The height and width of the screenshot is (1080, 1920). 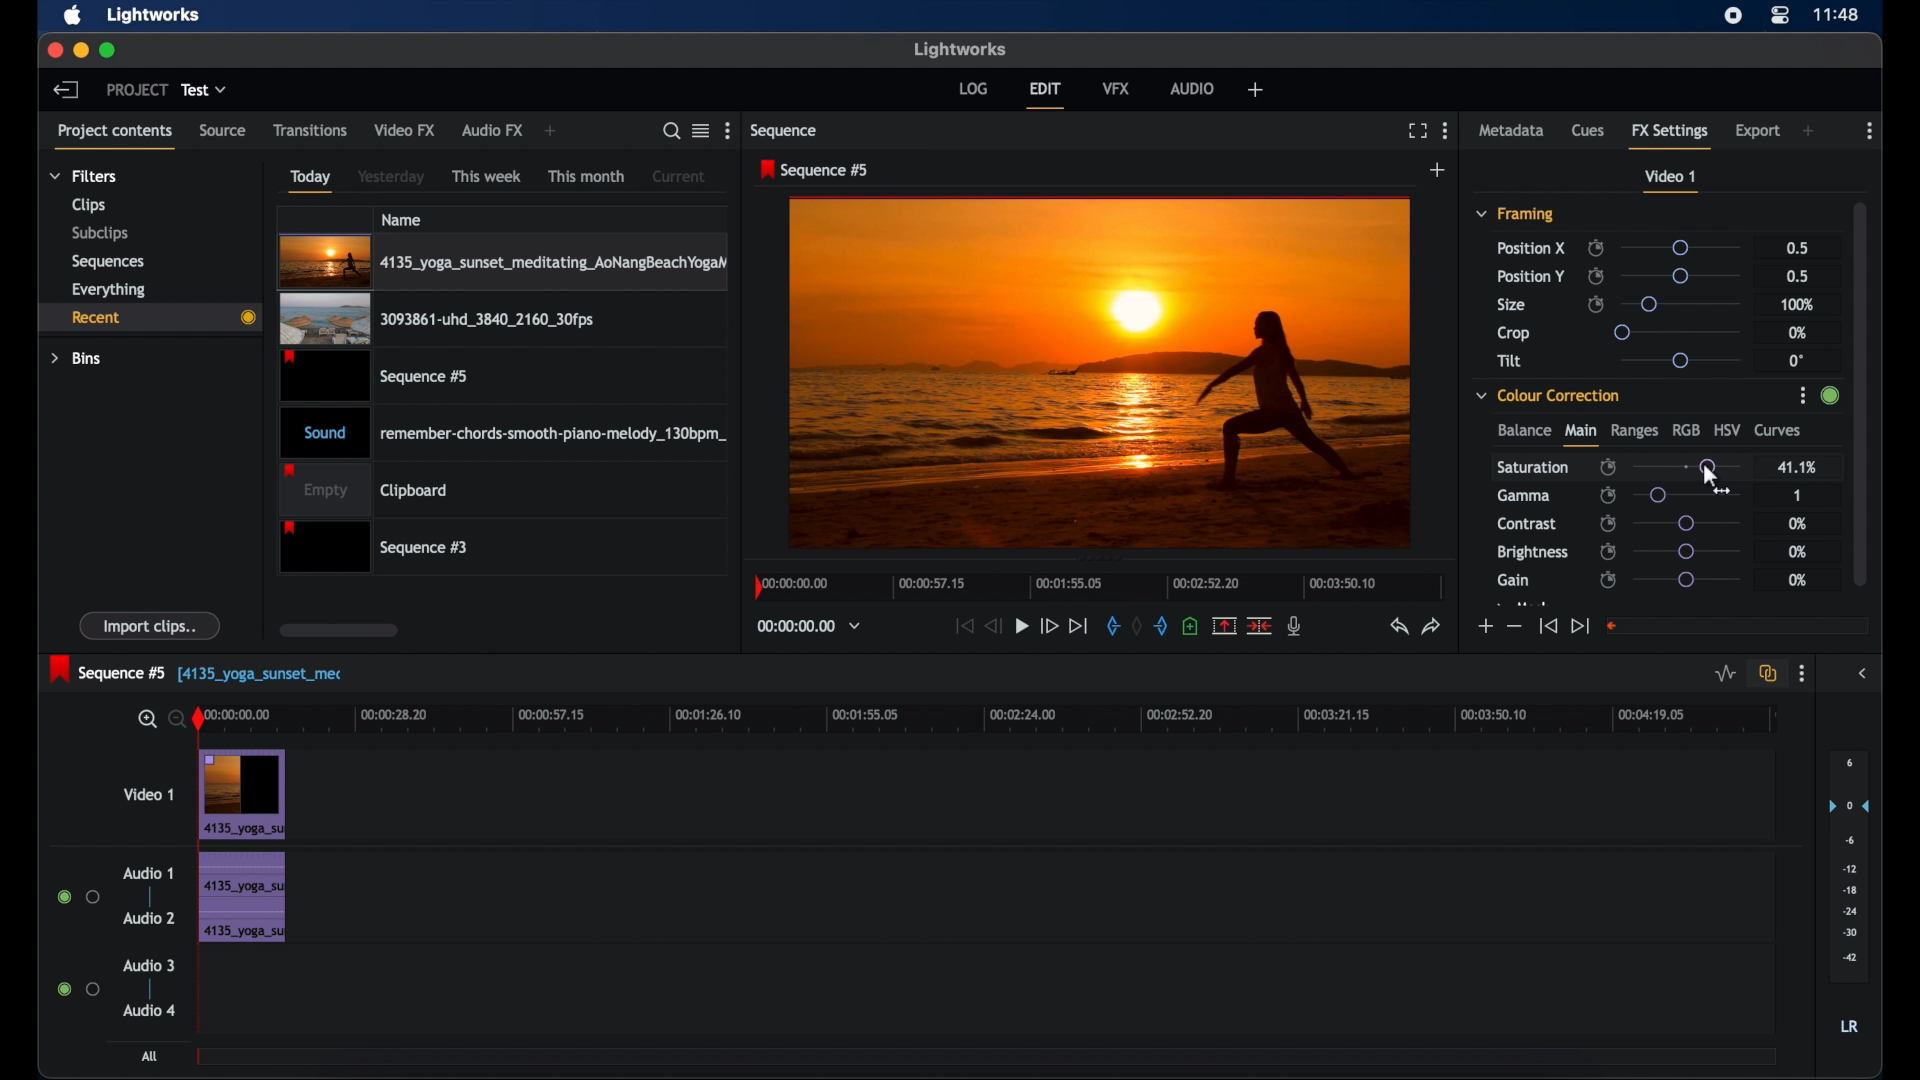 What do you see at coordinates (1534, 553) in the screenshot?
I see `brightness` at bounding box center [1534, 553].